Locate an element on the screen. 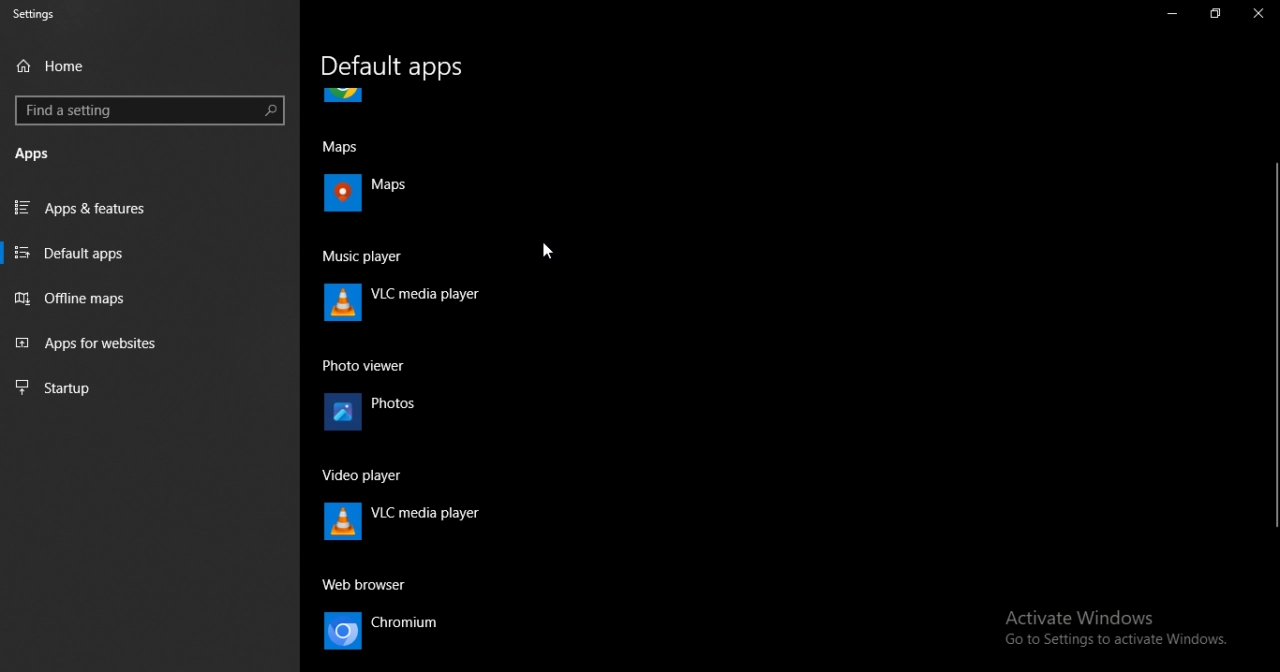 This screenshot has width=1280, height=672. icon is located at coordinates (344, 99).